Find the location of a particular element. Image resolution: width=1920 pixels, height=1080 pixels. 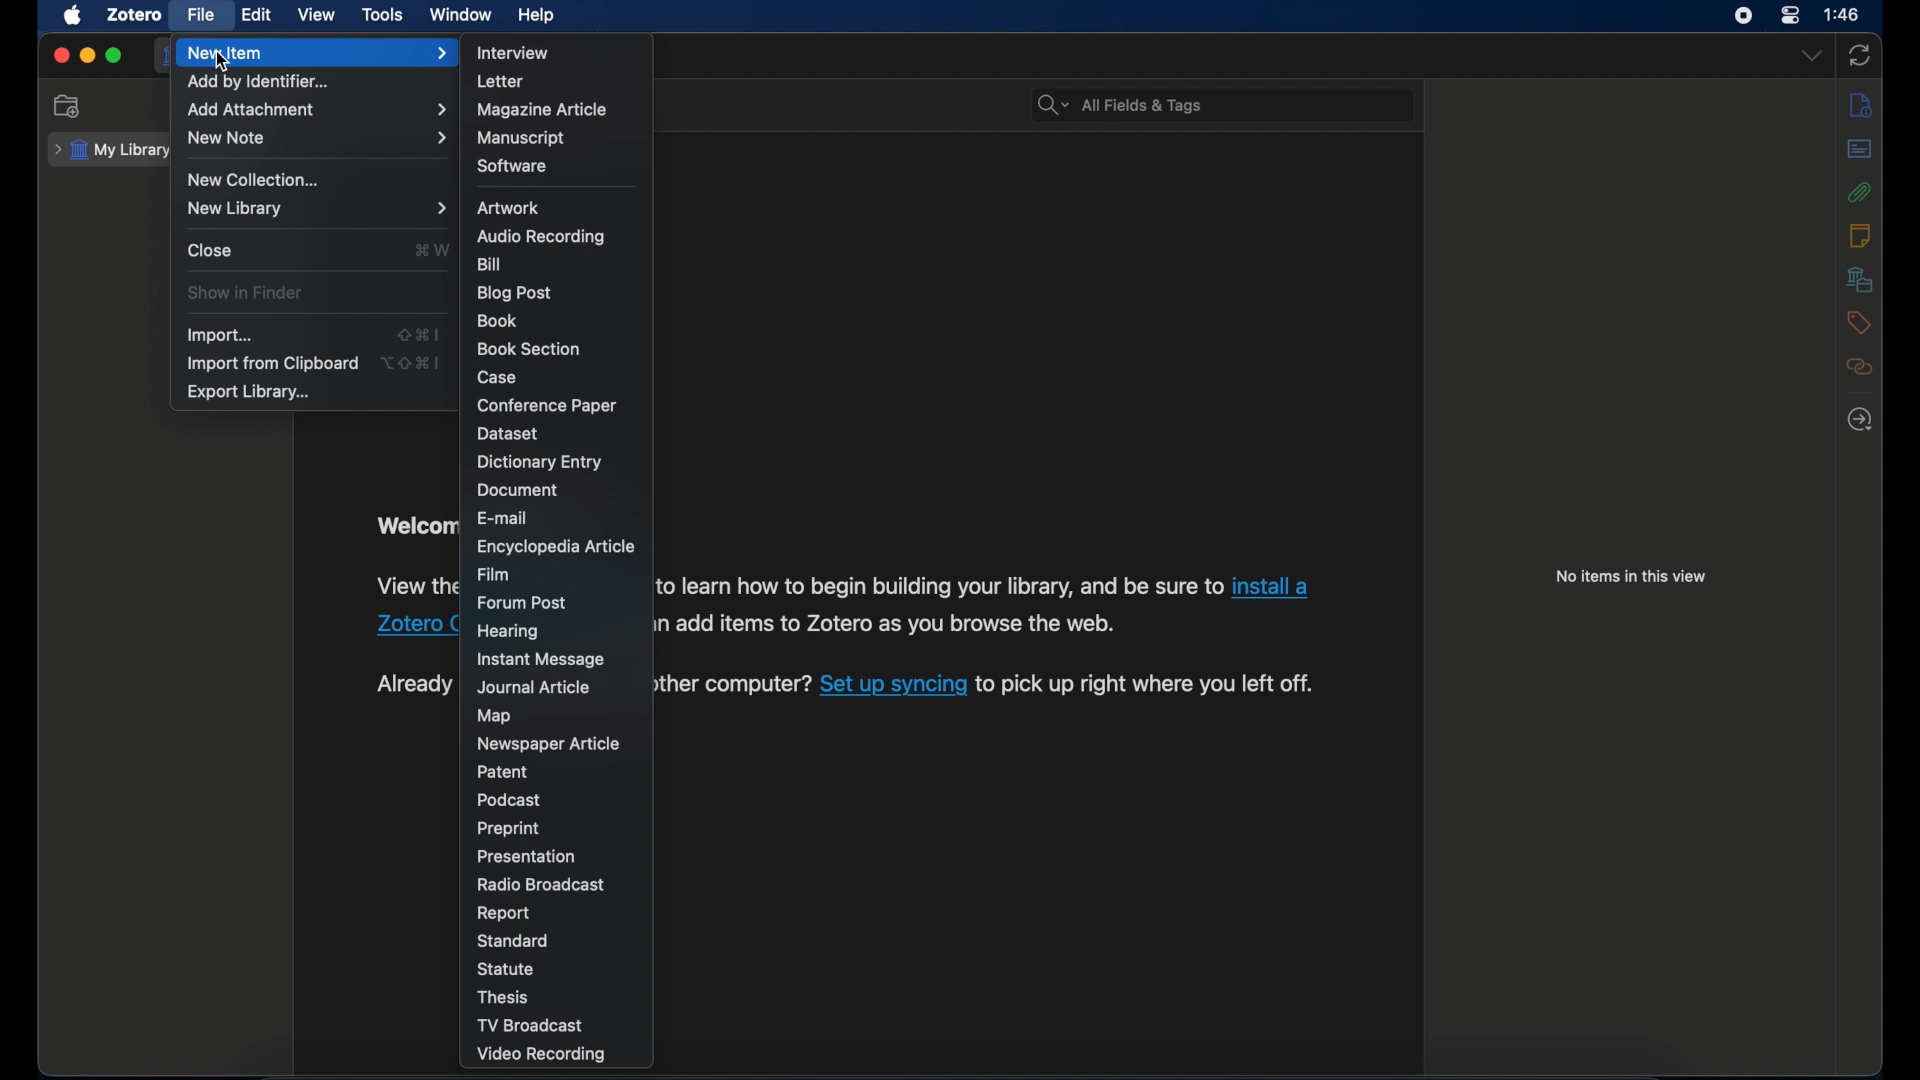

thesis is located at coordinates (504, 998).